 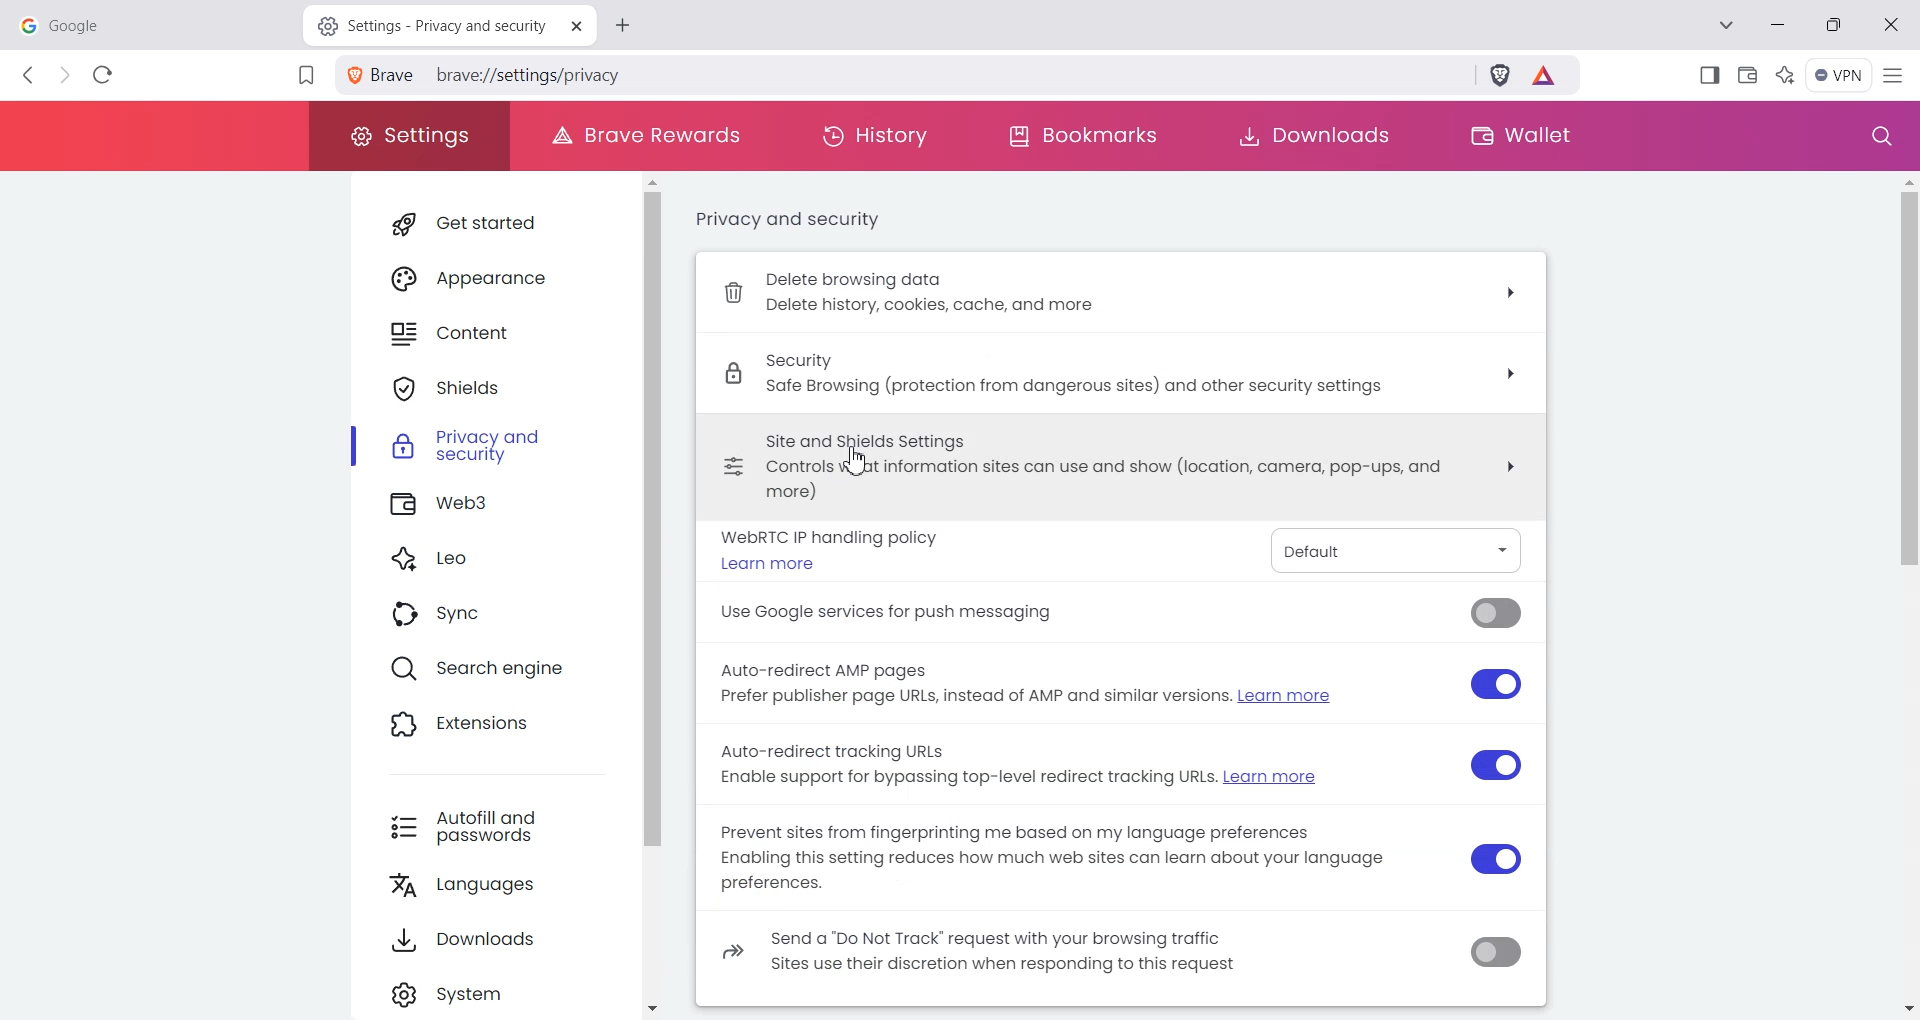 I want to click on ) Delete browsing data
J Delete history, cookies, cache, and more, so click(x=1121, y=293).